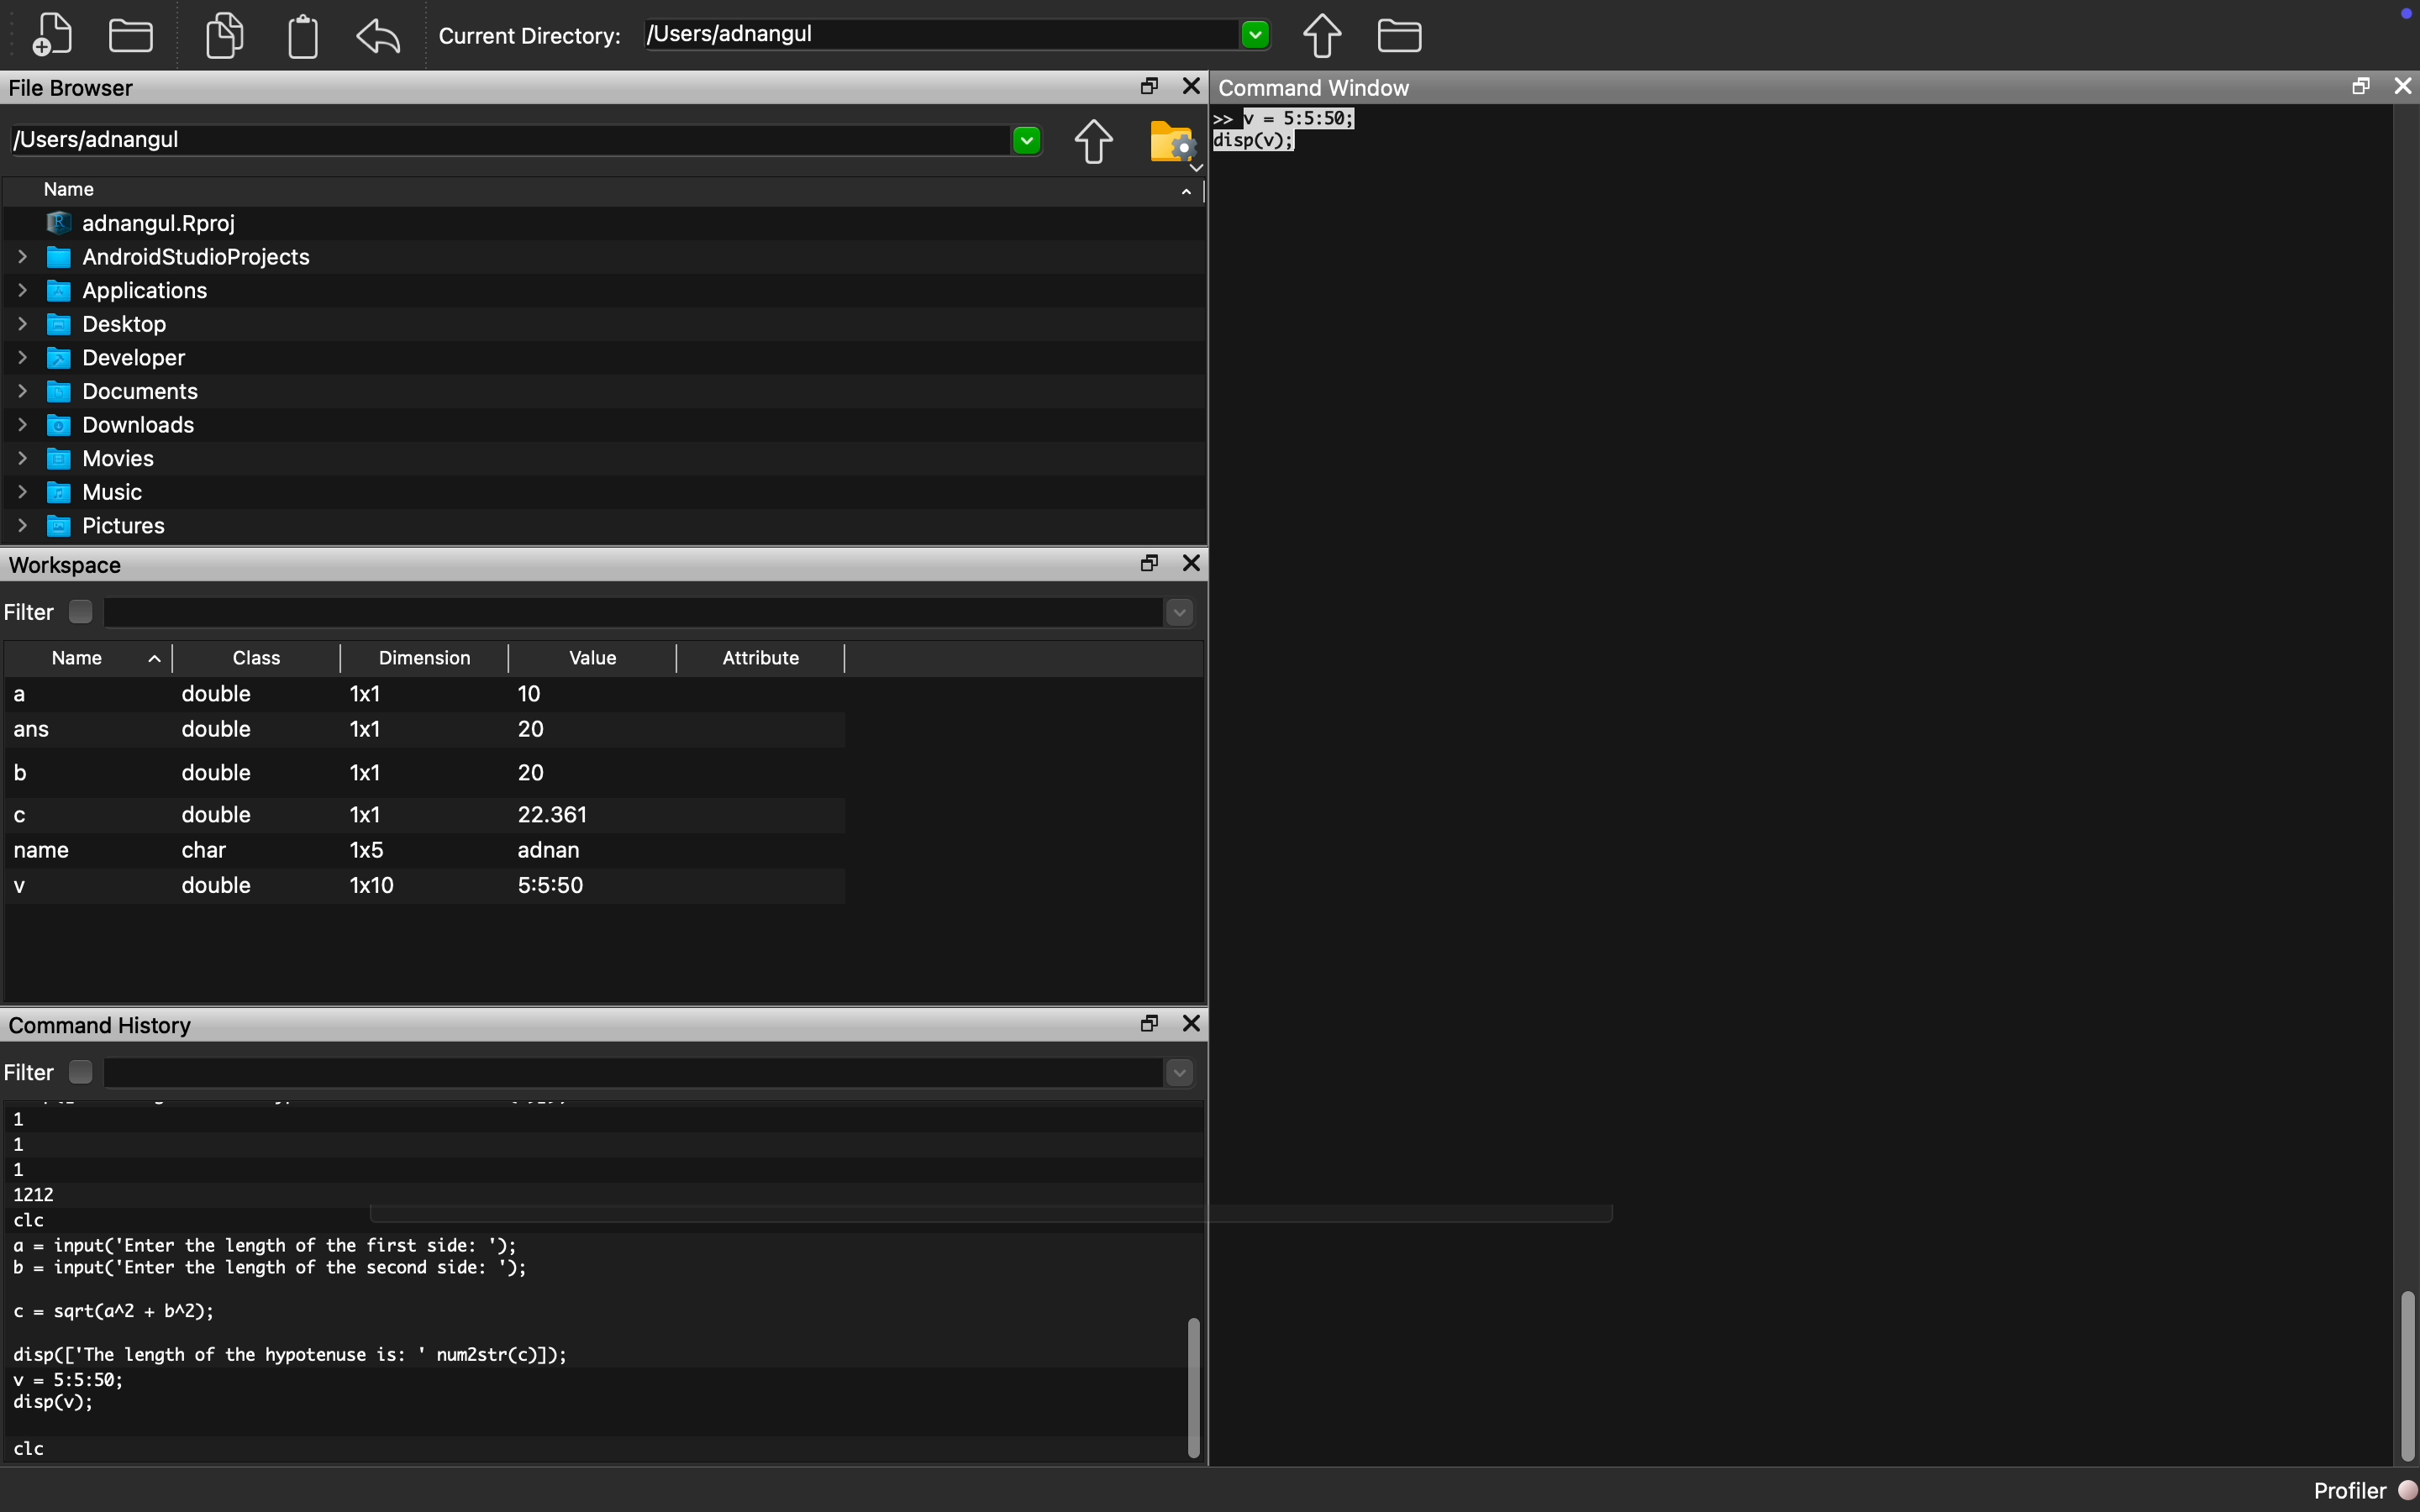  What do you see at coordinates (1253, 35) in the screenshot?
I see `Dropdown` at bounding box center [1253, 35].